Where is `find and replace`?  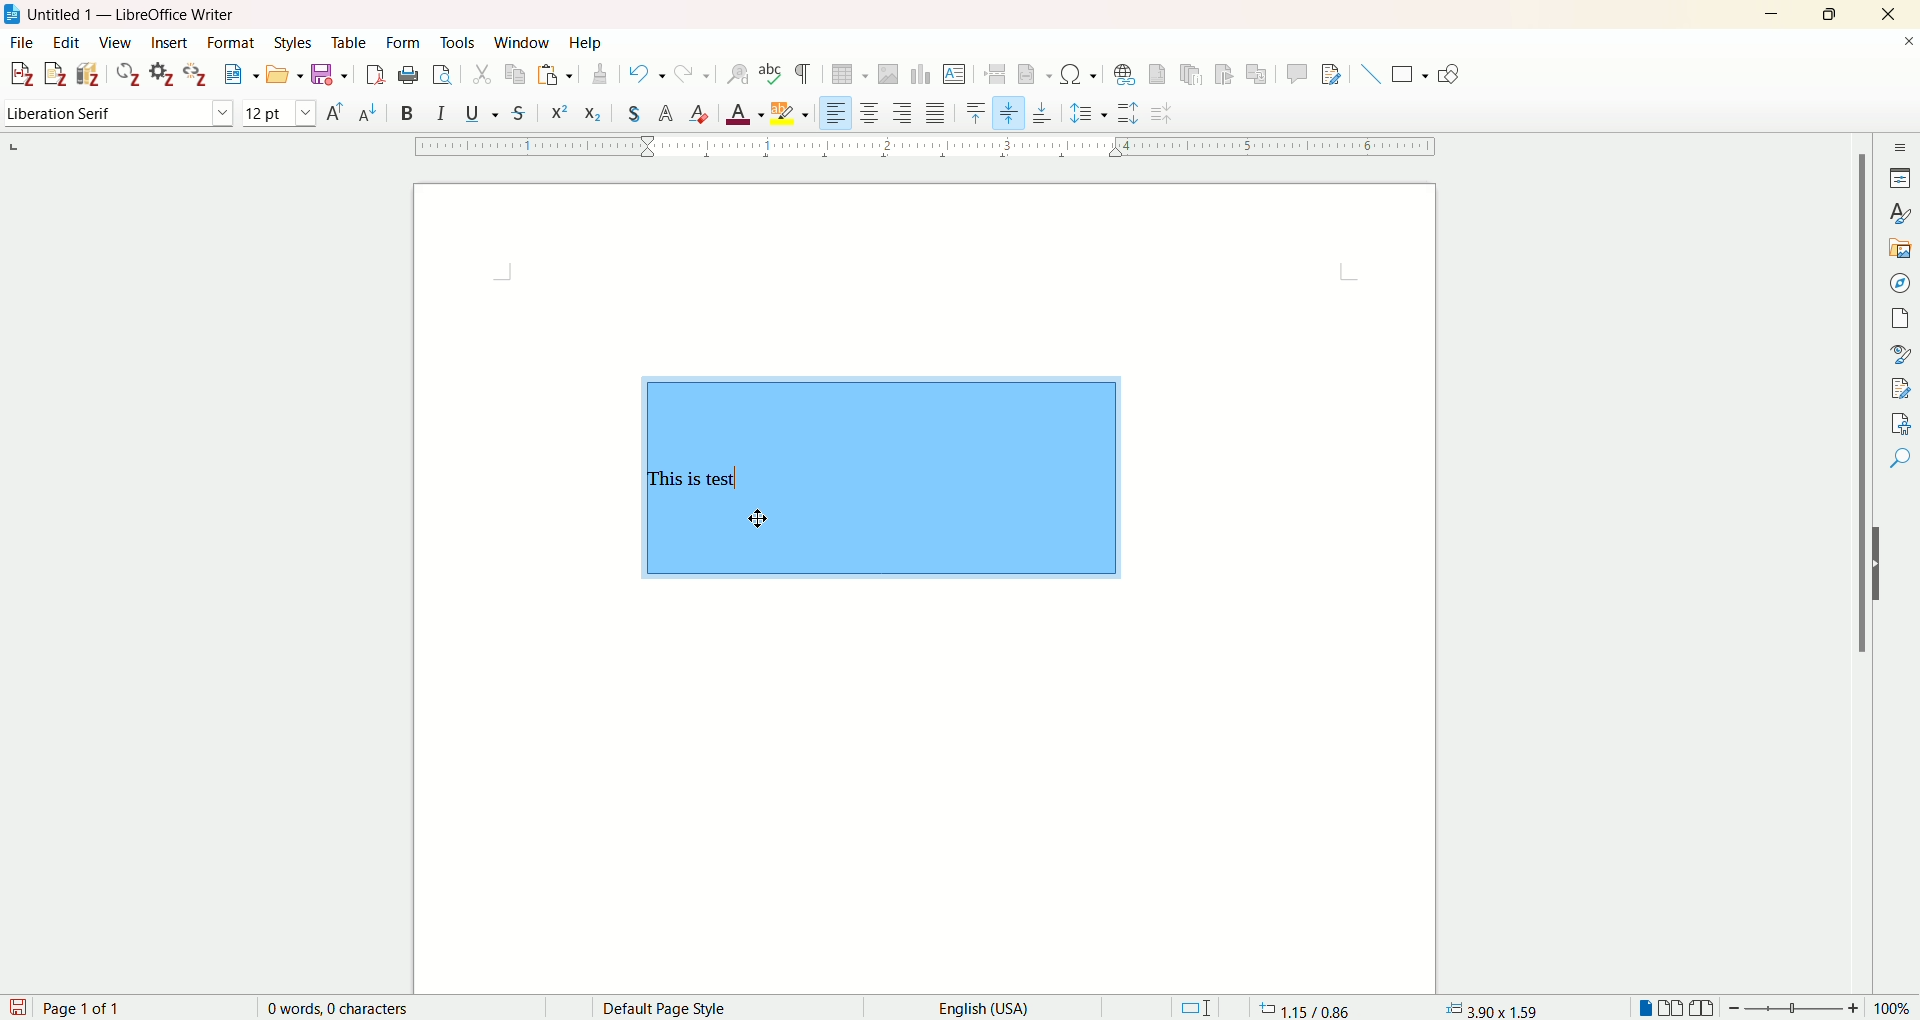 find and replace is located at coordinates (743, 74).